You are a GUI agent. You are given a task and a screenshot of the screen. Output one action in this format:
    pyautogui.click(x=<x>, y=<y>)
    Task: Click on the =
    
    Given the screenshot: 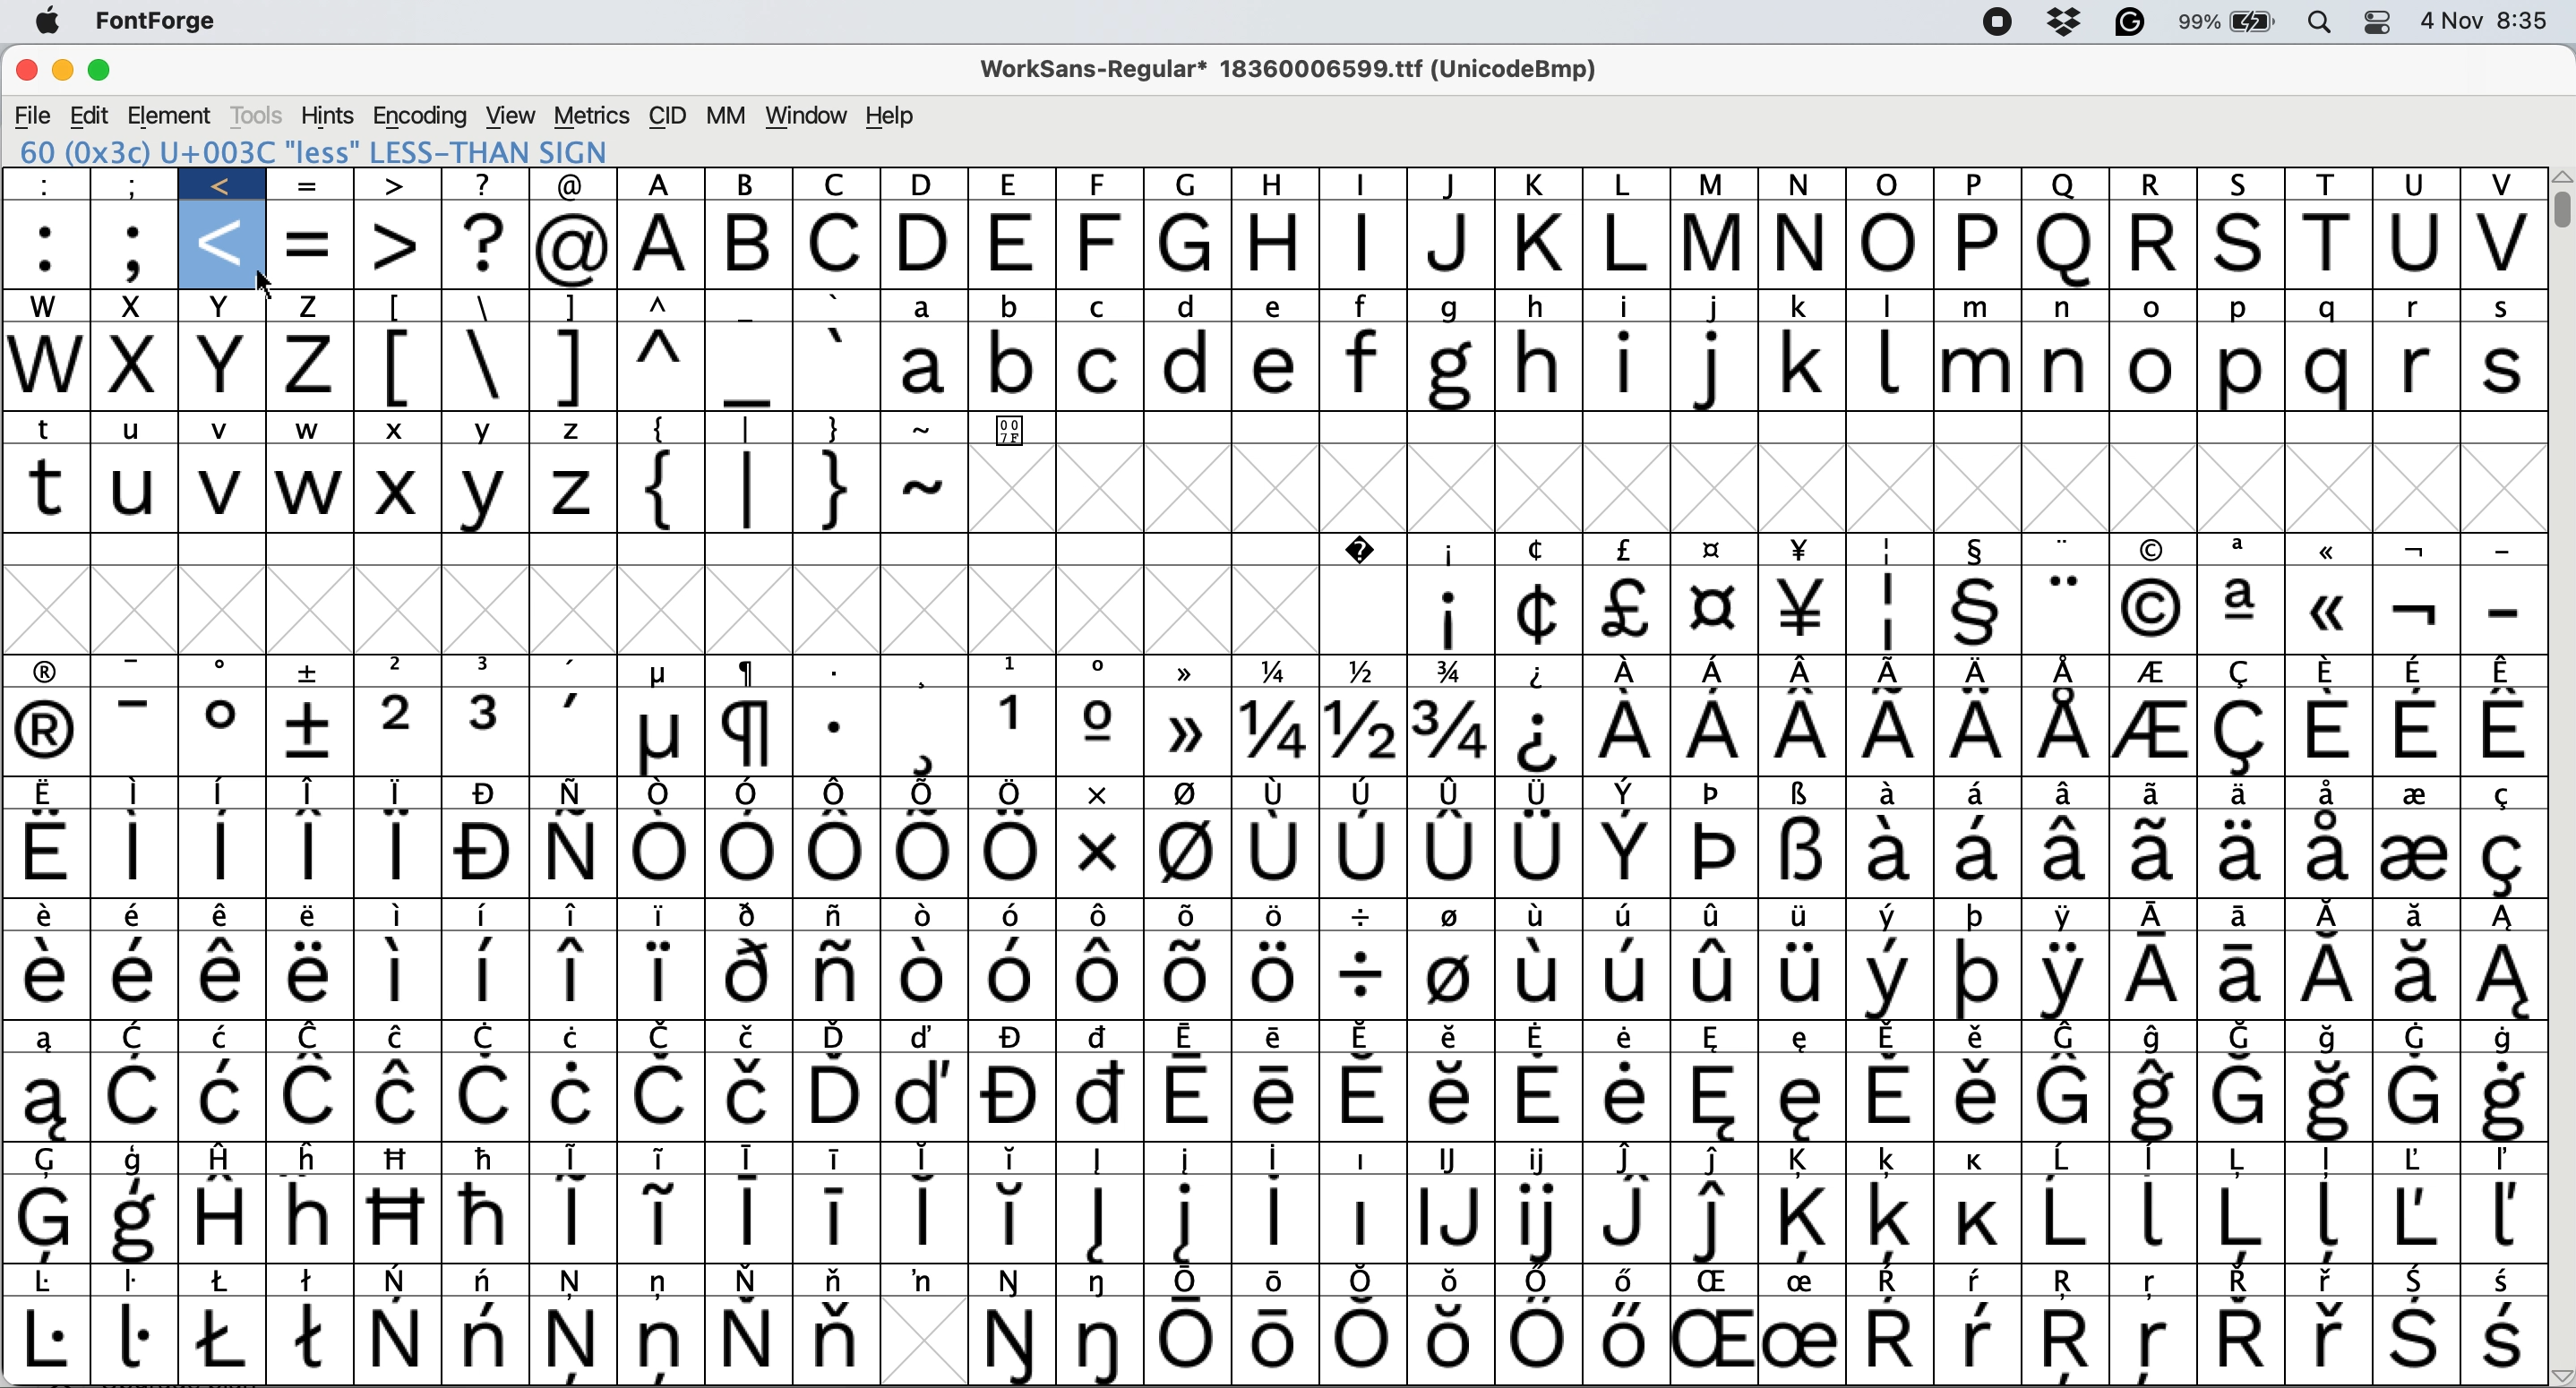 What is the action you would take?
    pyautogui.click(x=313, y=243)
    